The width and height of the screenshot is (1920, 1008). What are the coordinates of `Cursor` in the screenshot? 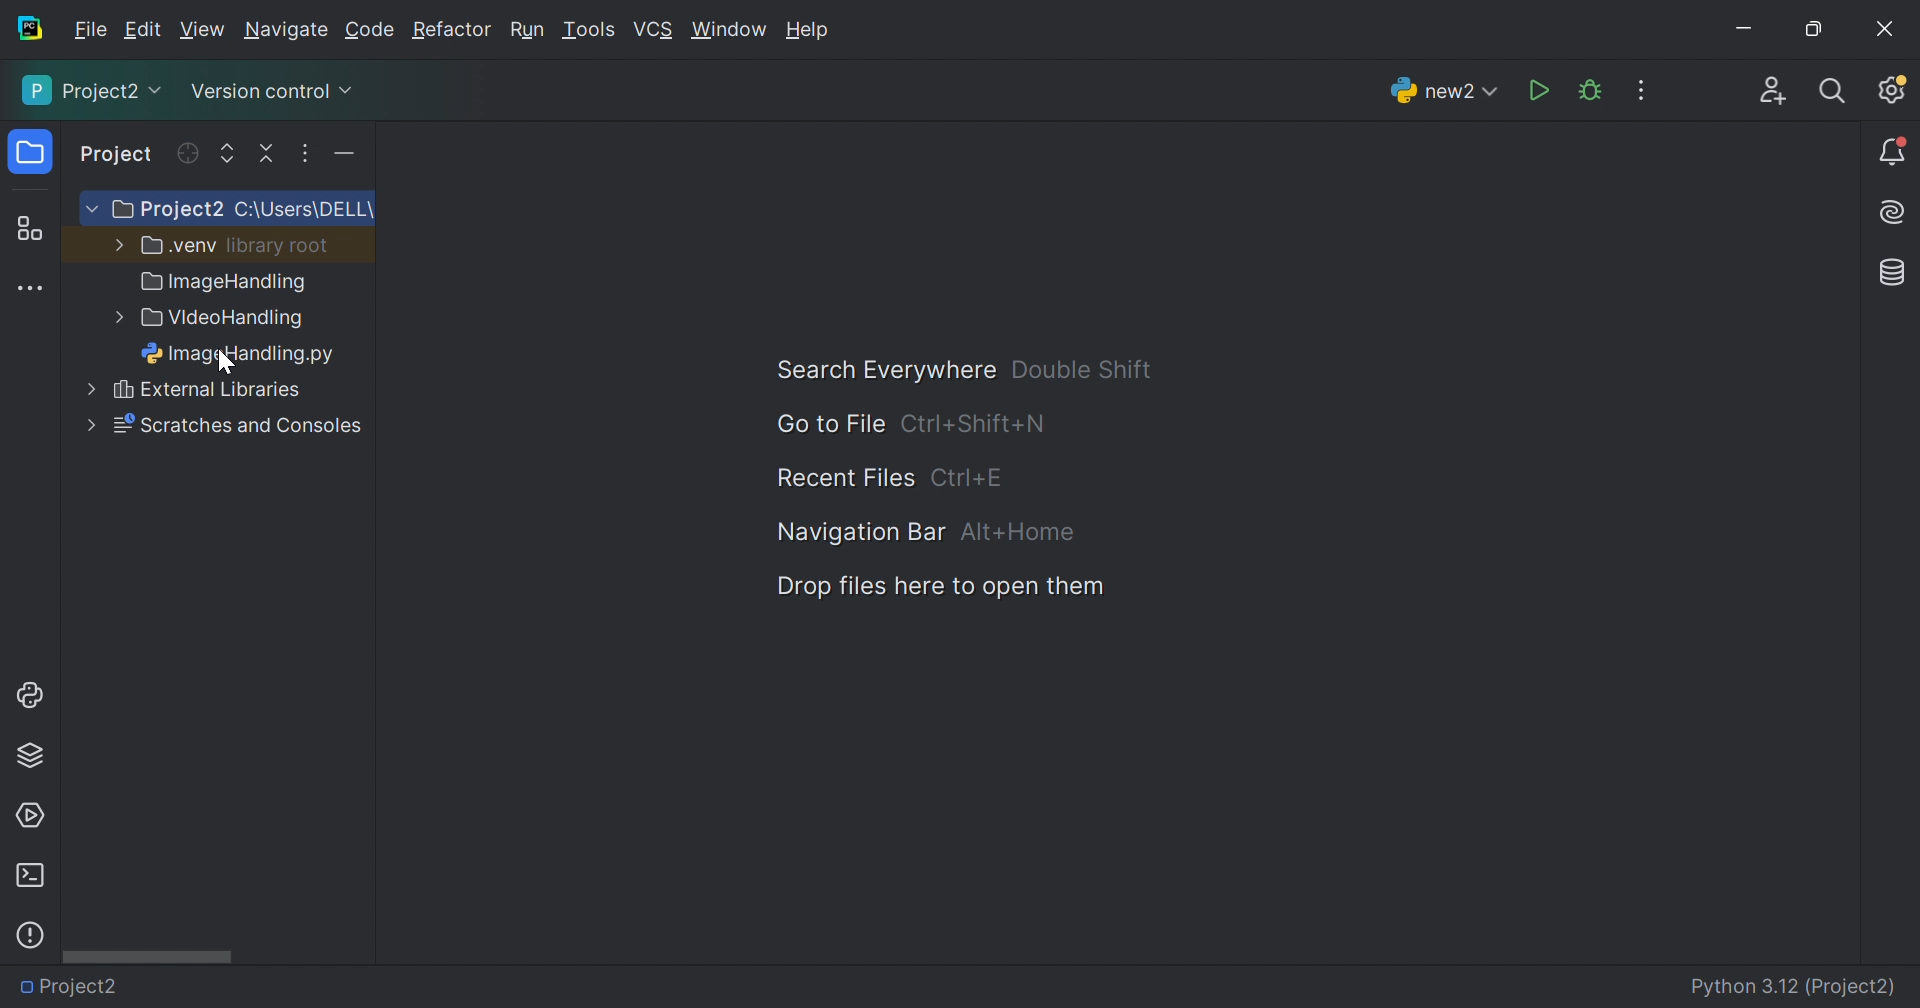 It's located at (226, 363).